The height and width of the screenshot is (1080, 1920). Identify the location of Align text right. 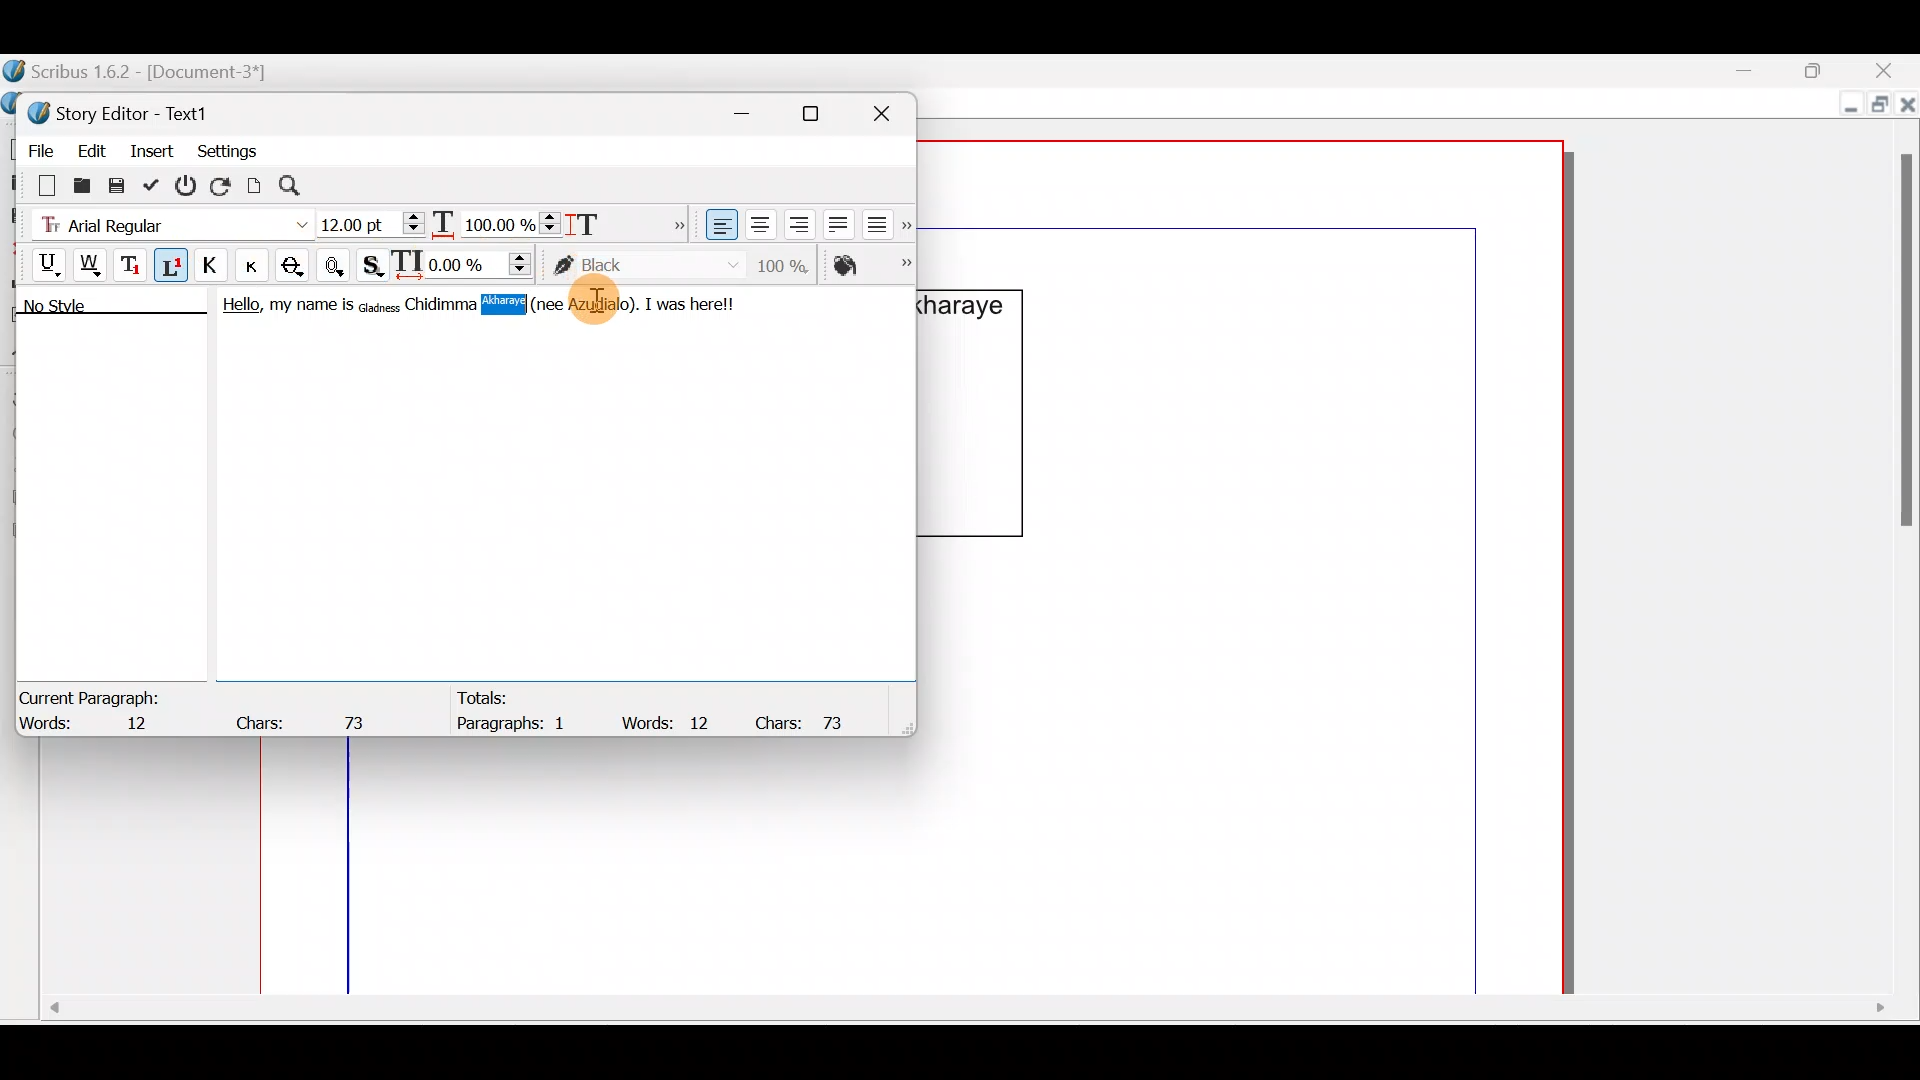
(795, 225).